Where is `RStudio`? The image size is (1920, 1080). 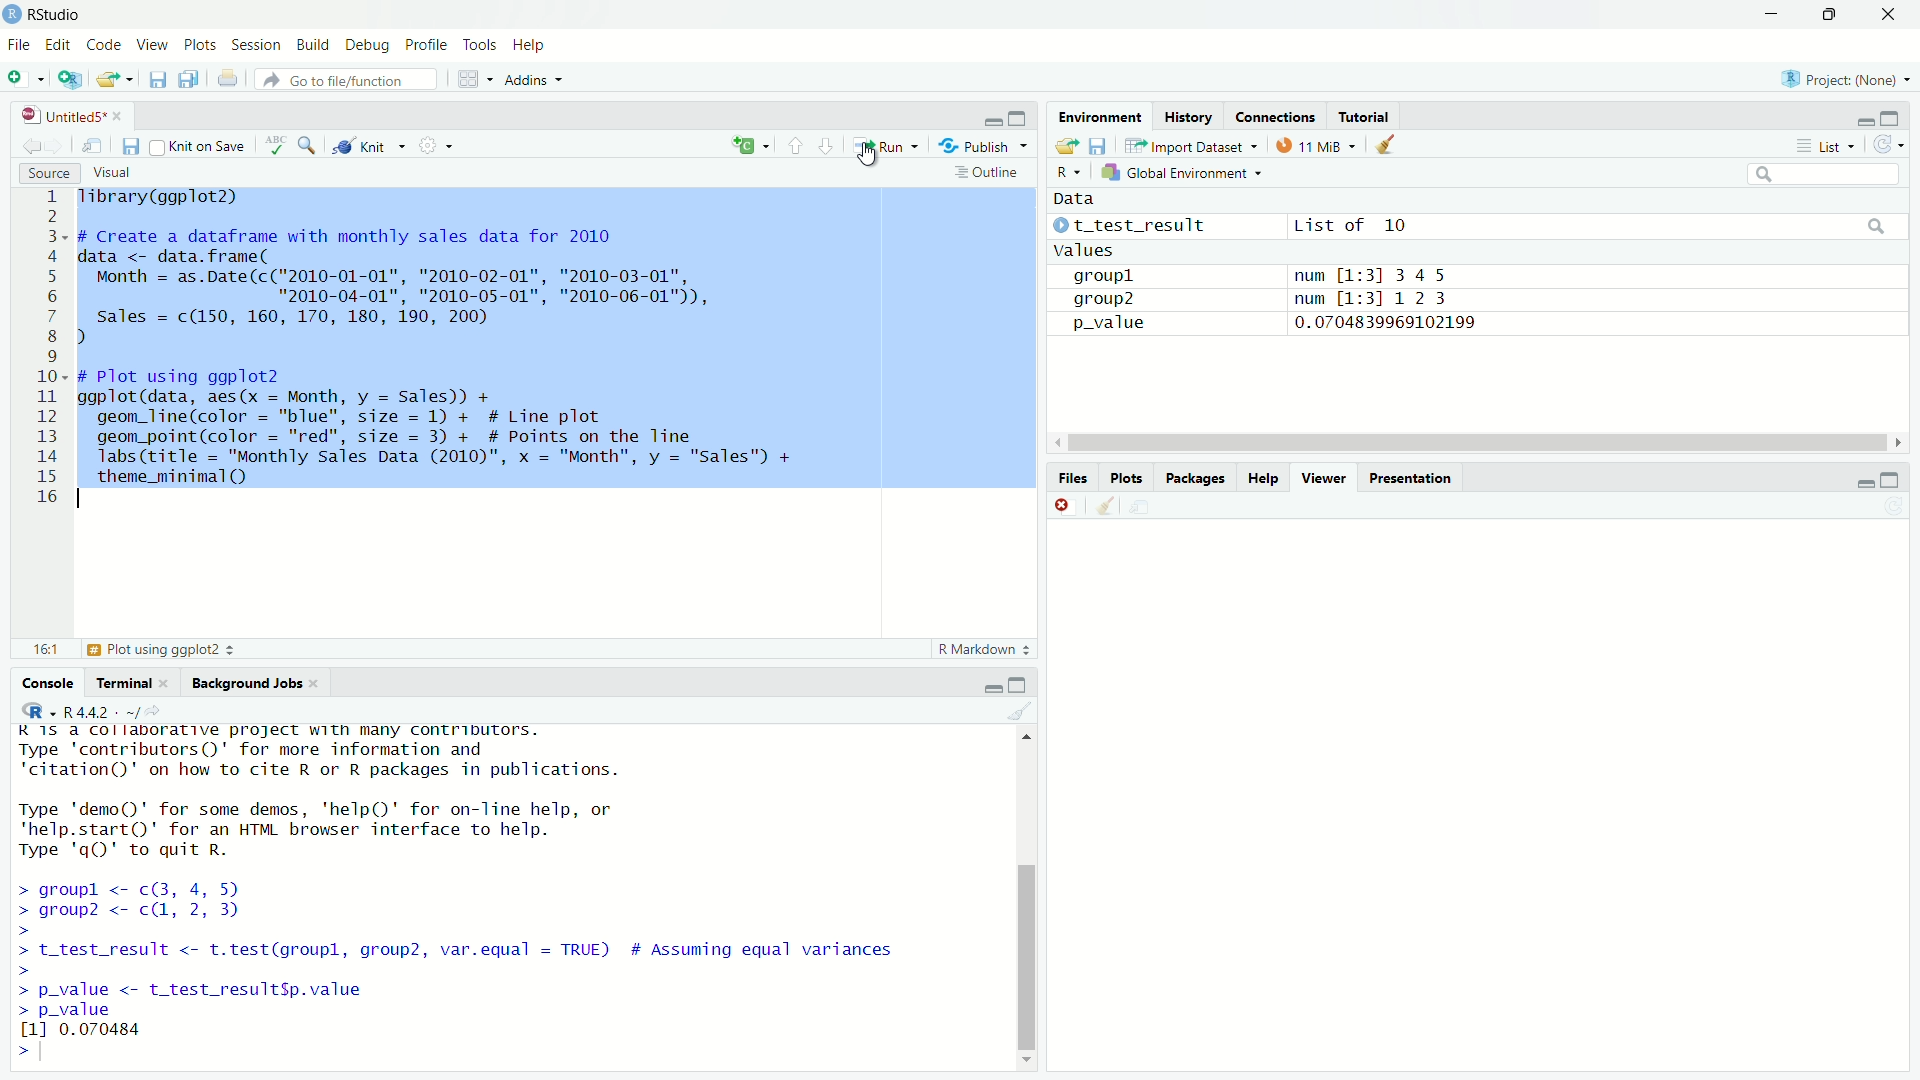
RStudio is located at coordinates (49, 14).